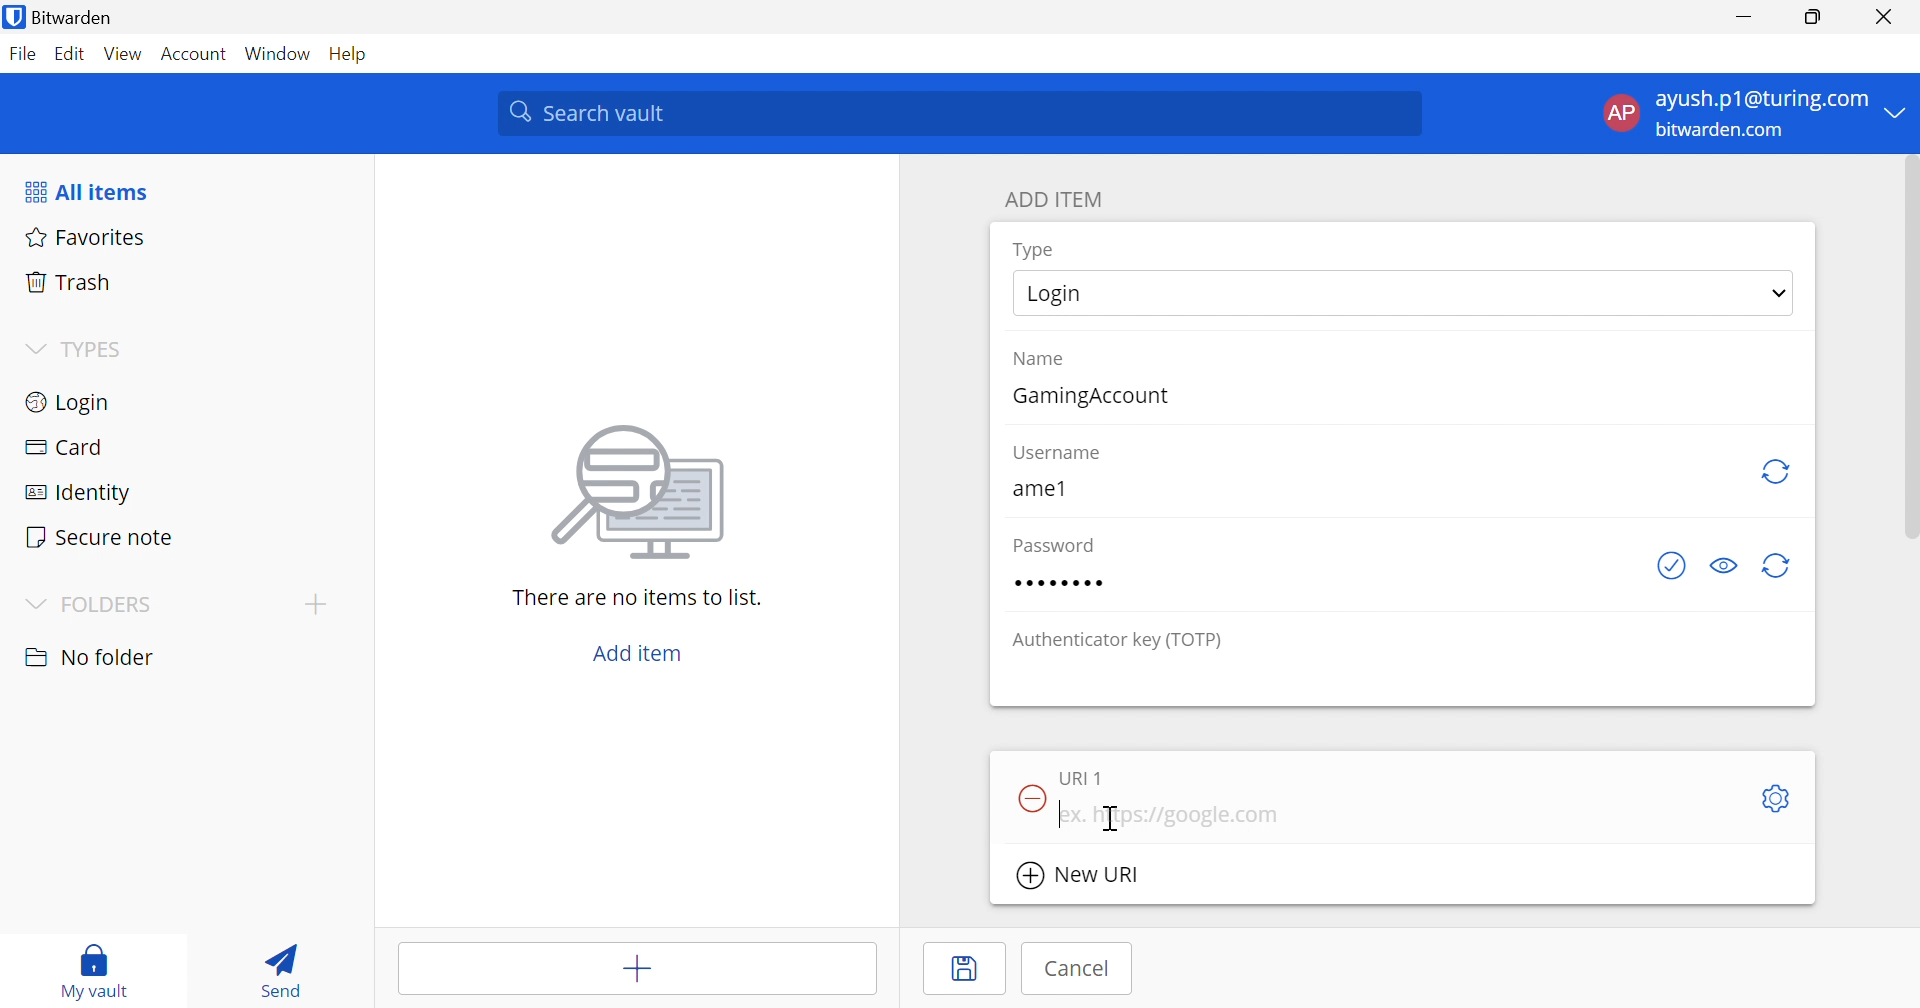  Describe the element at coordinates (637, 600) in the screenshot. I see `There are no items to list.` at that location.